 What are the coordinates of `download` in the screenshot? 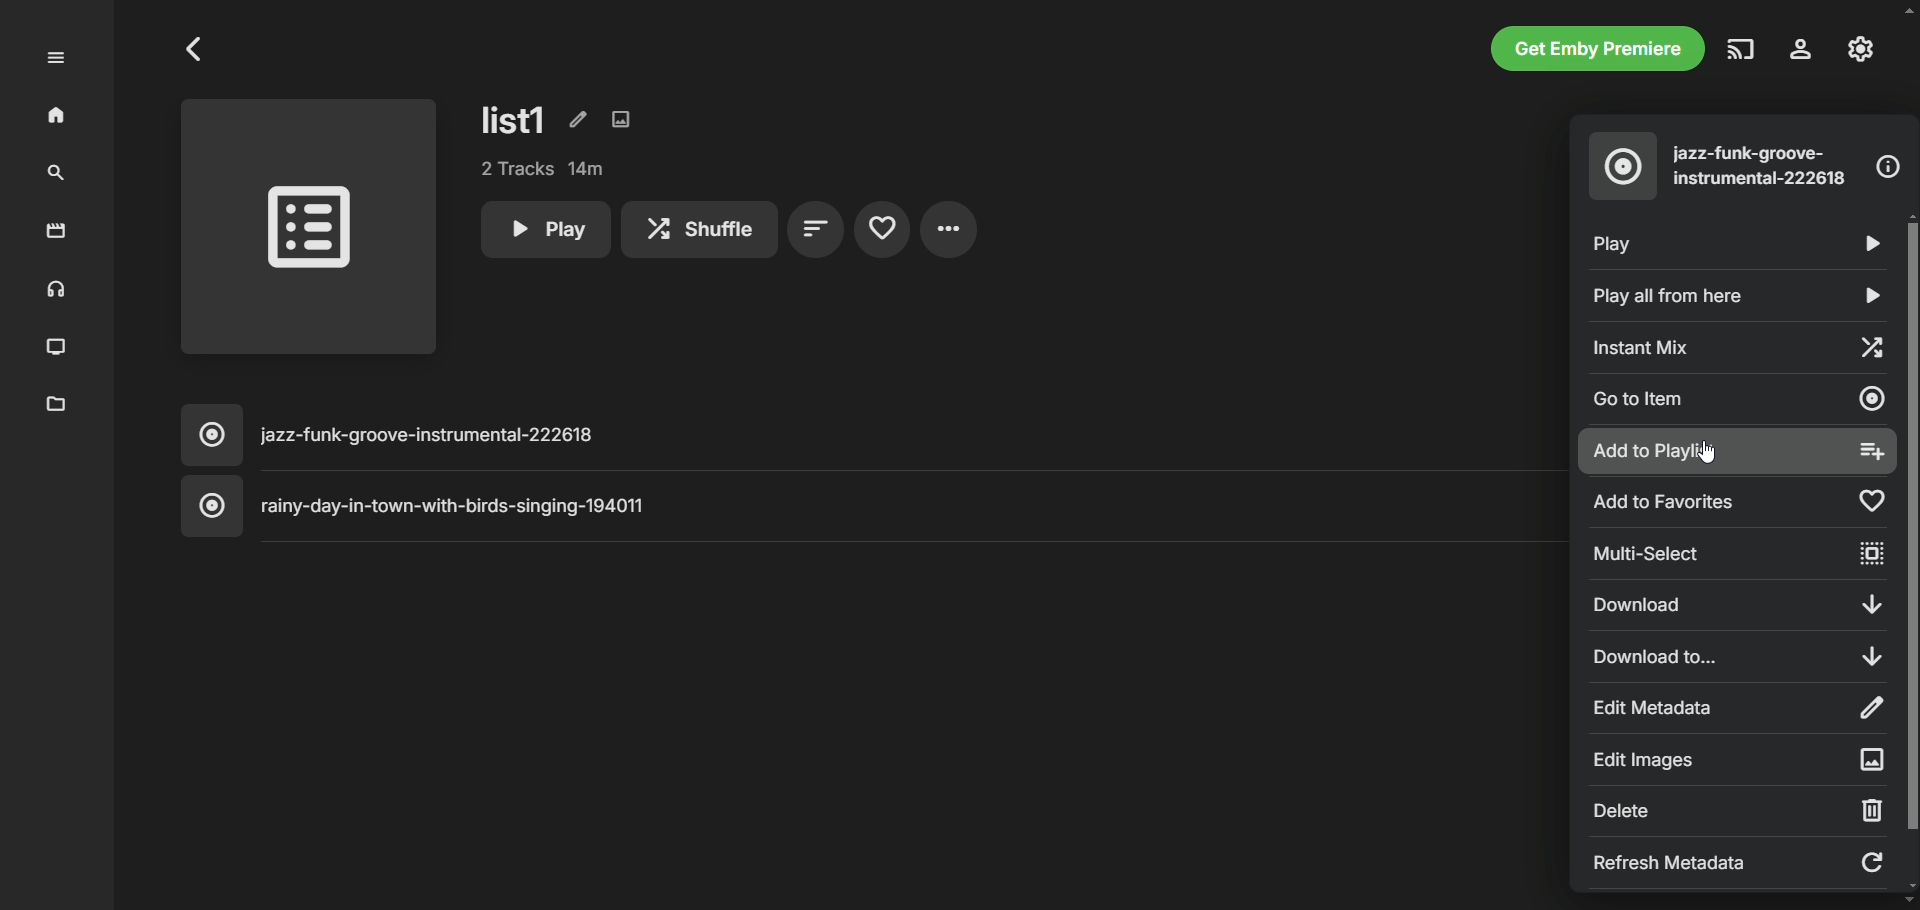 It's located at (1742, 604).